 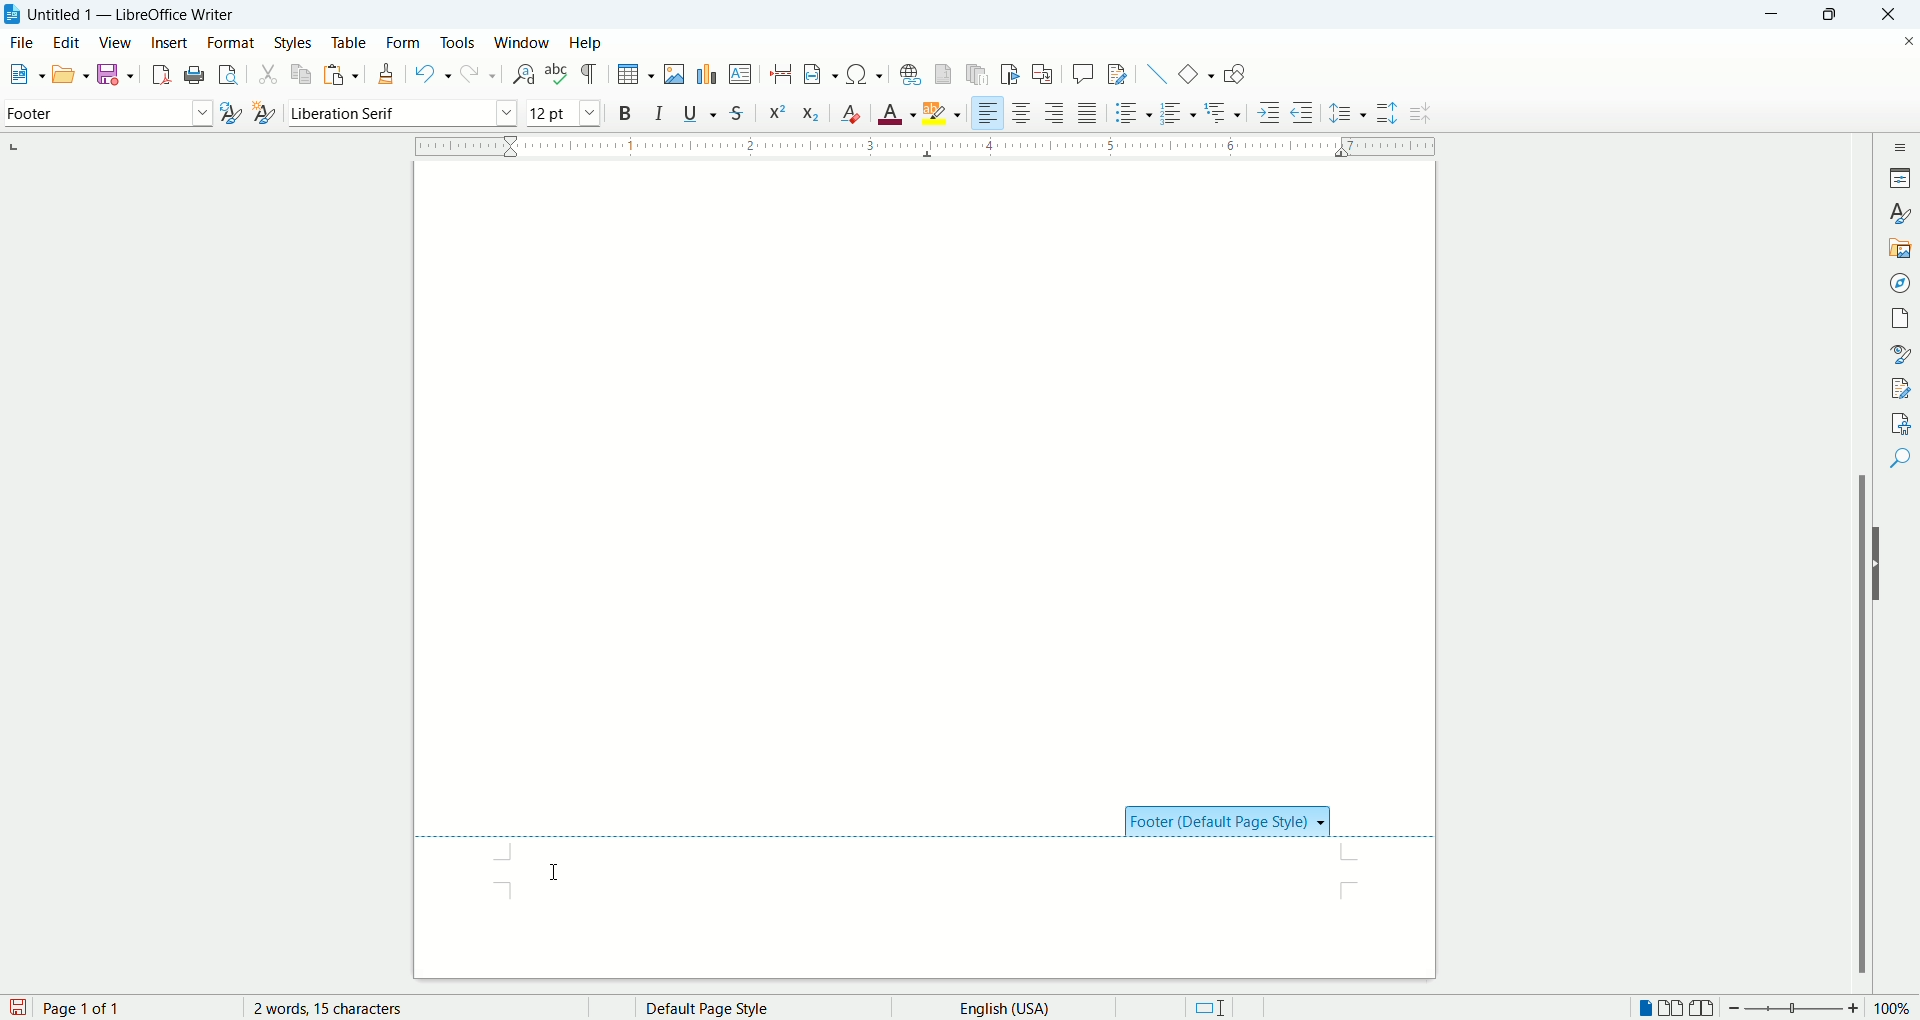 What do you see at coordinates (678, 74) in the screenshot?
I see `insert image` at bounding box center [678, 74].